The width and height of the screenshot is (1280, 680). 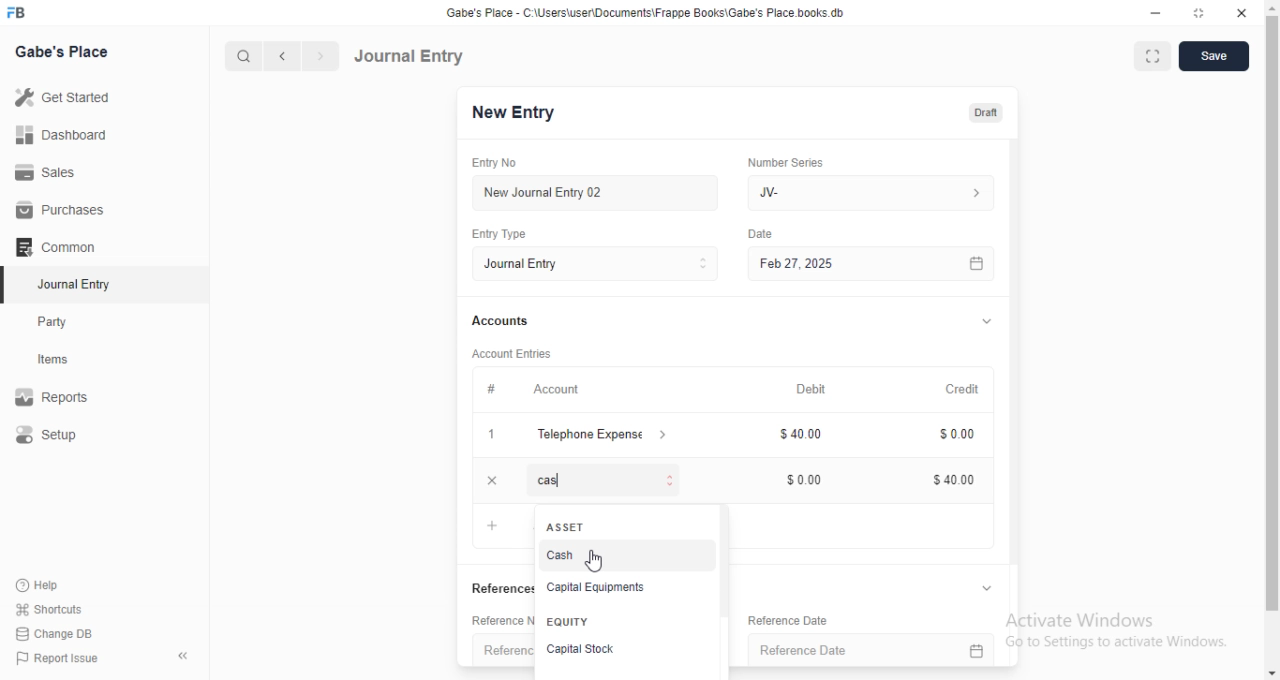 I want to click on Setup, so click(x=49, y=434).